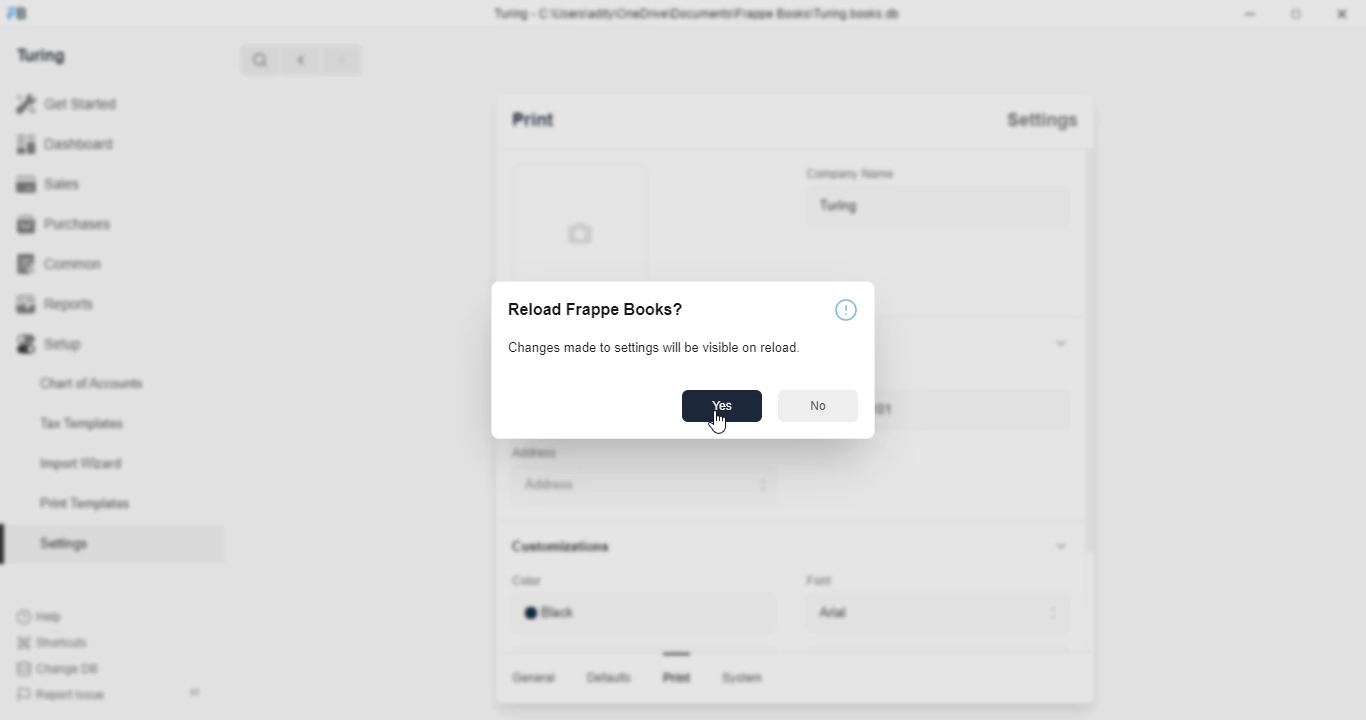  What do you see at coordinates (1299, 14) in the screenshot?
I see `maximise` at bounding box center [1299, 14].